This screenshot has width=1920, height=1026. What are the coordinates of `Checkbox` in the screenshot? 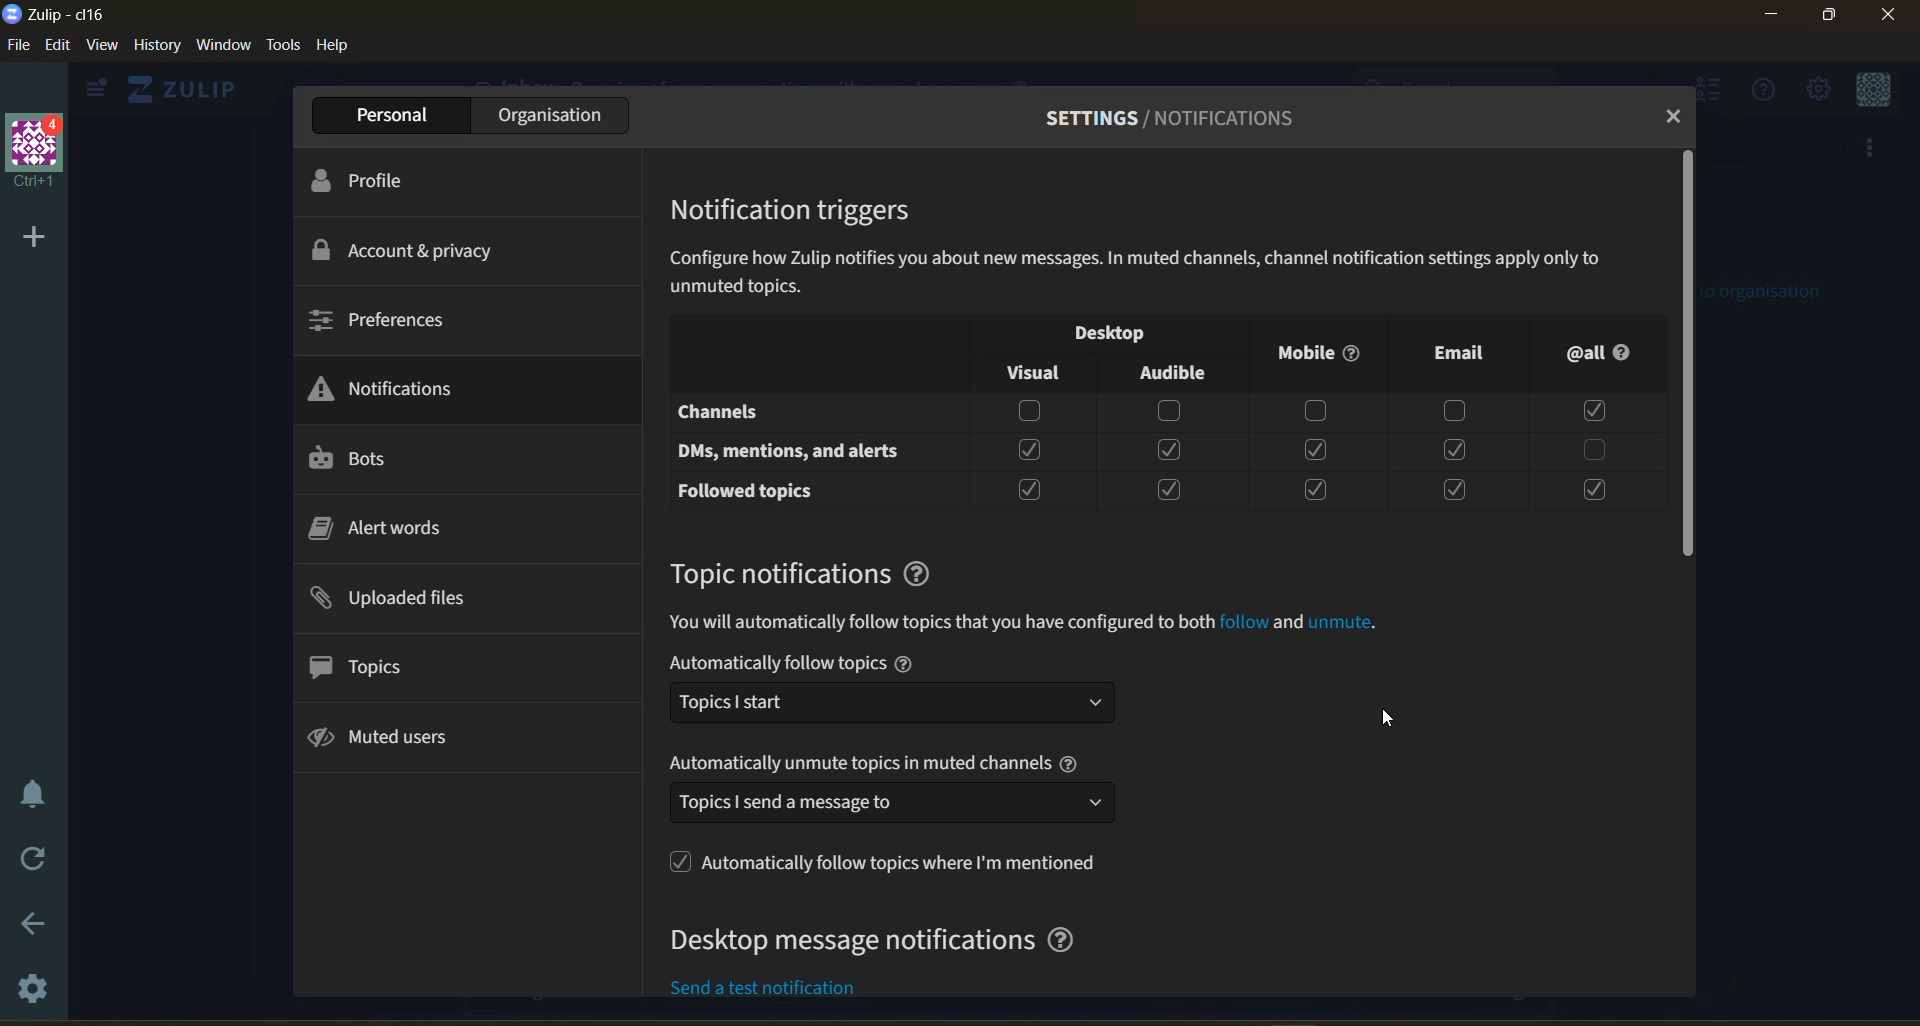 It's located at (1032, 452).